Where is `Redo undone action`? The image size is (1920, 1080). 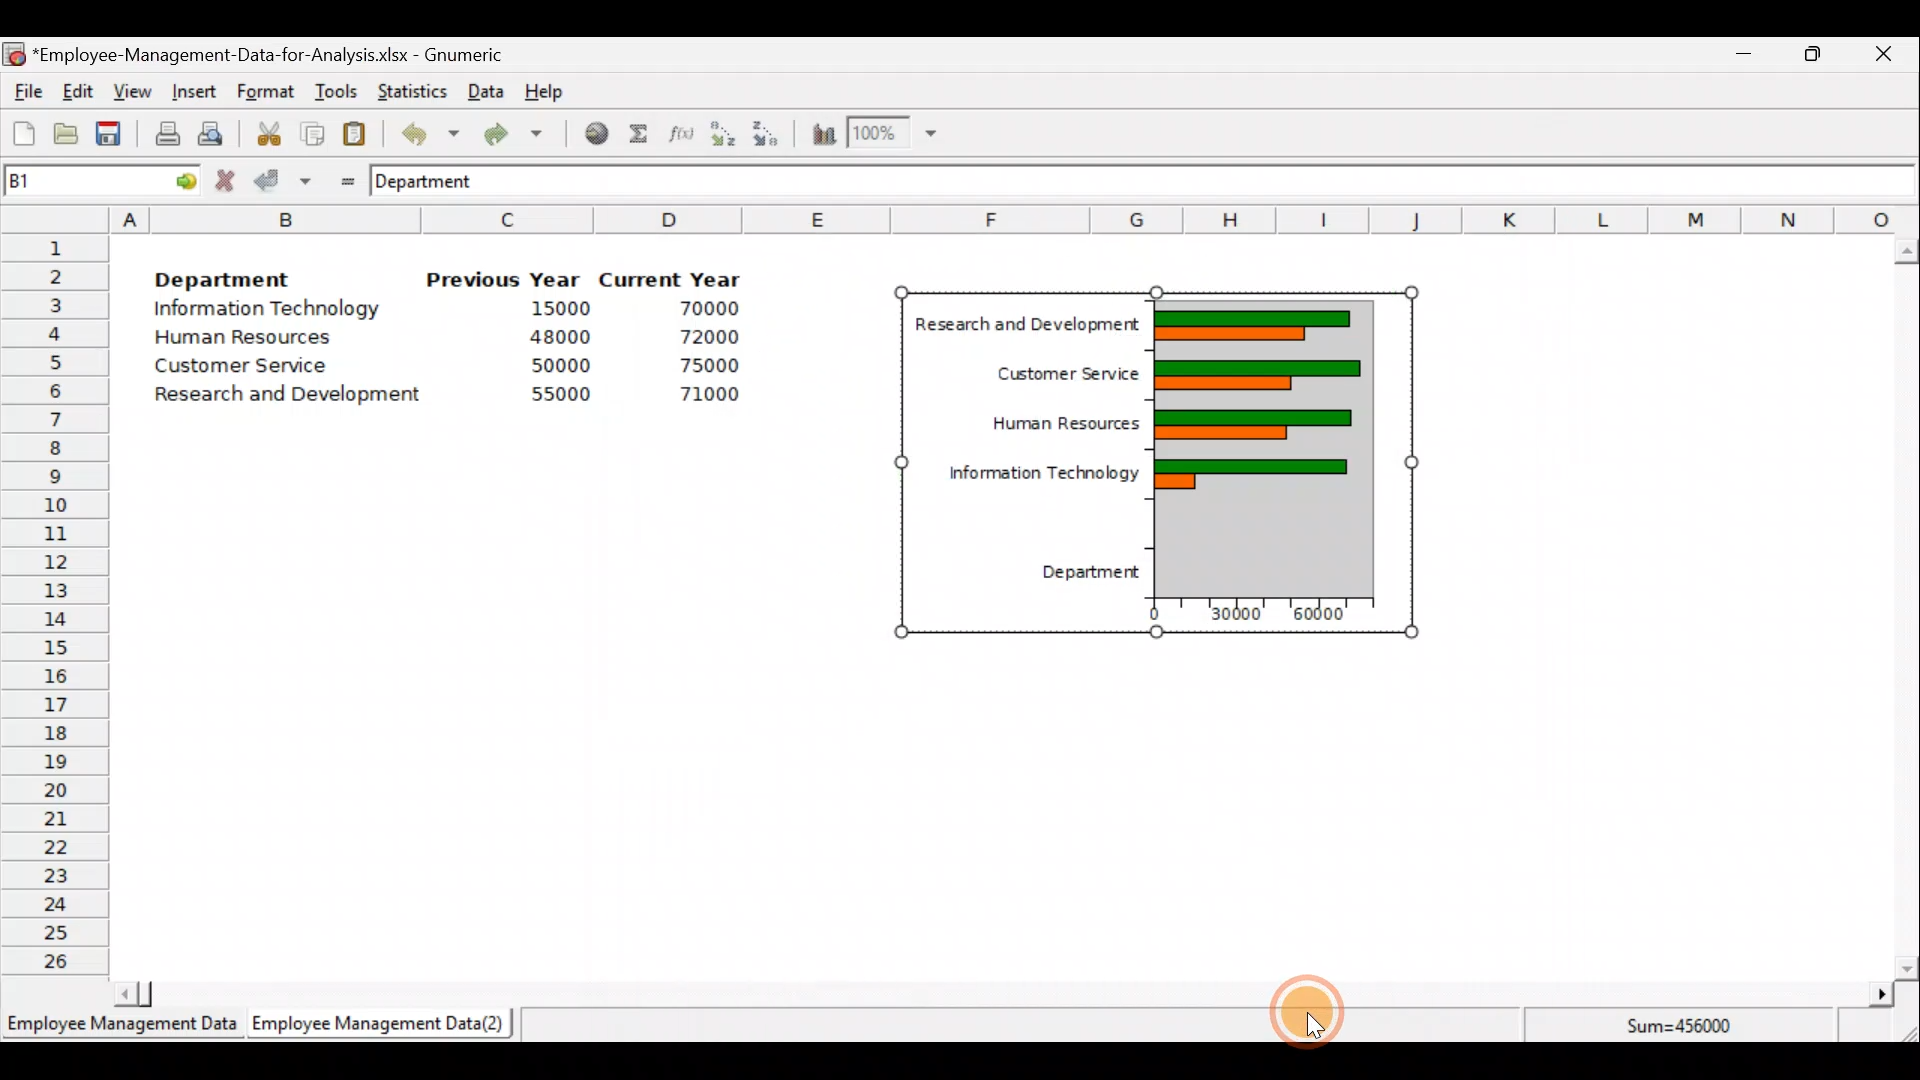
Redo undone action is located at coordinates (509, 134).